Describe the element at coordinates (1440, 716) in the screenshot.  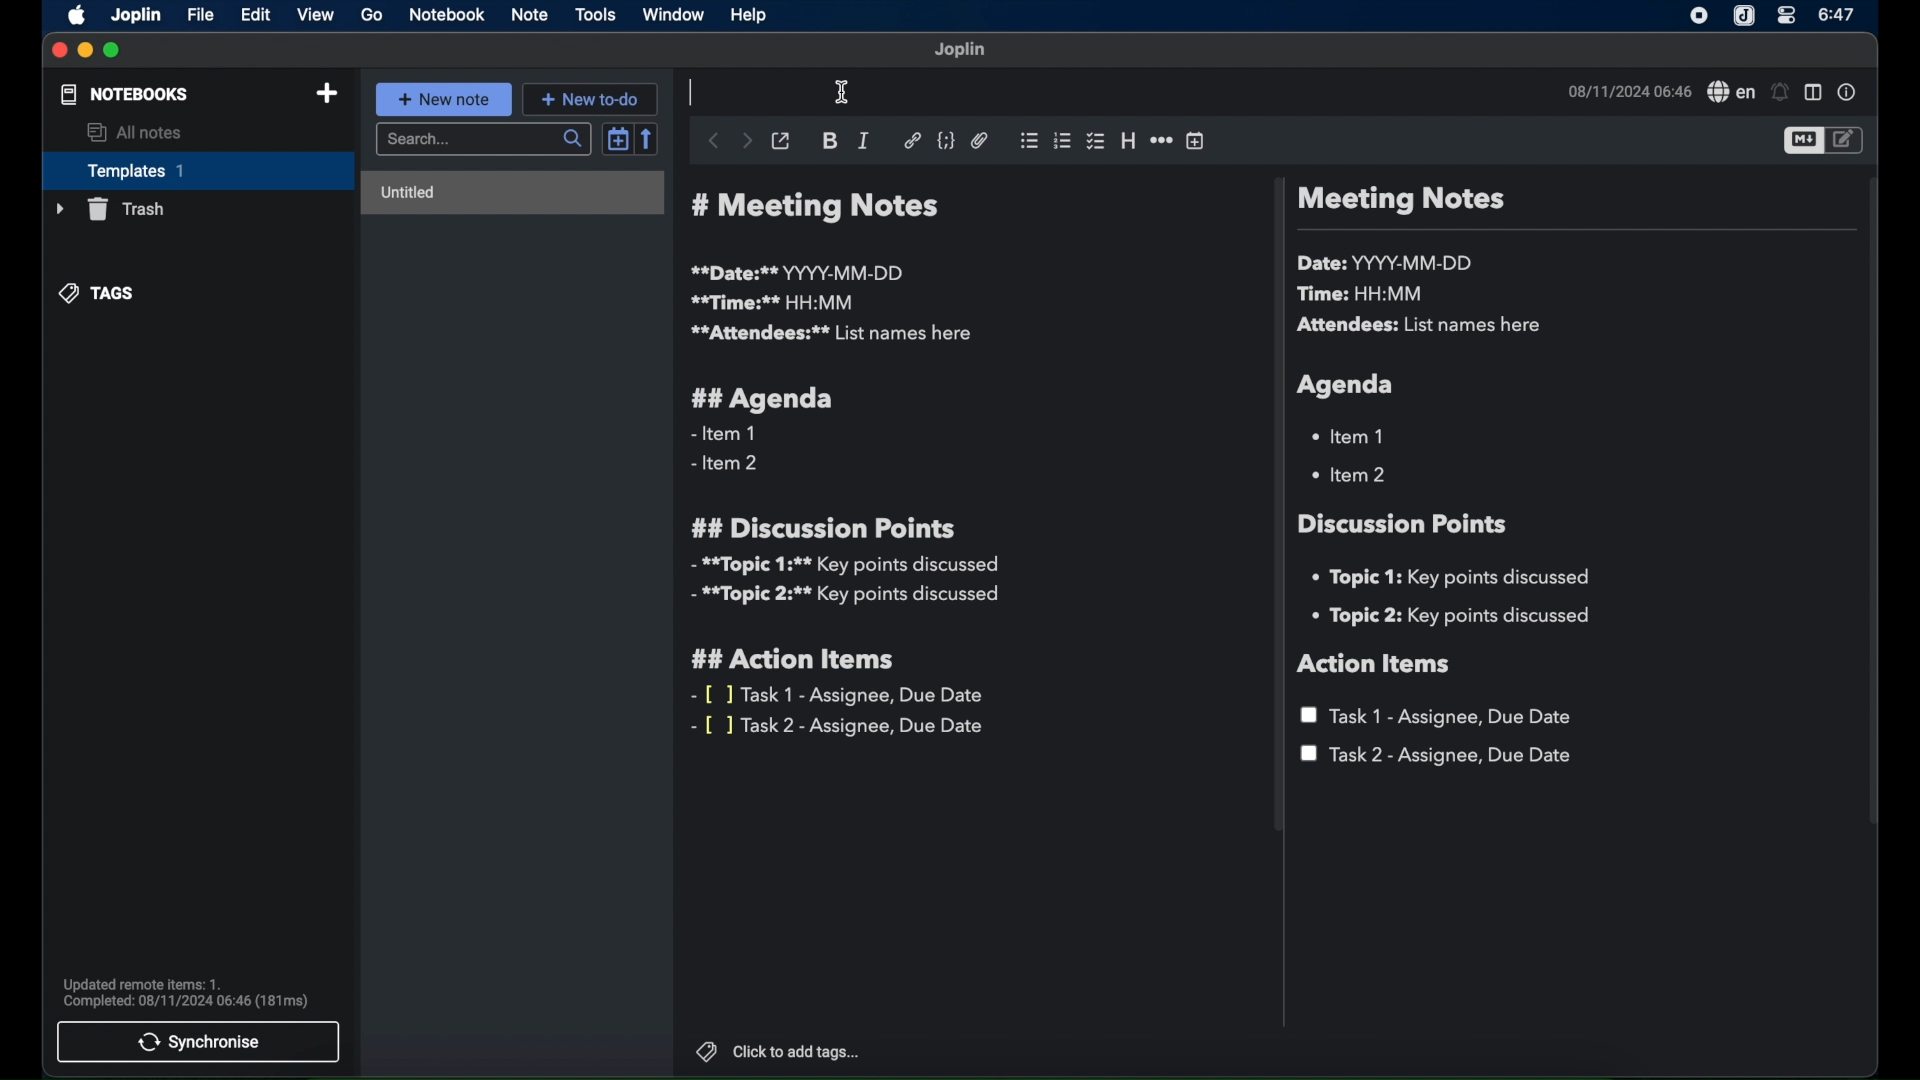
I see `task 1 assignee, due date` at that location.